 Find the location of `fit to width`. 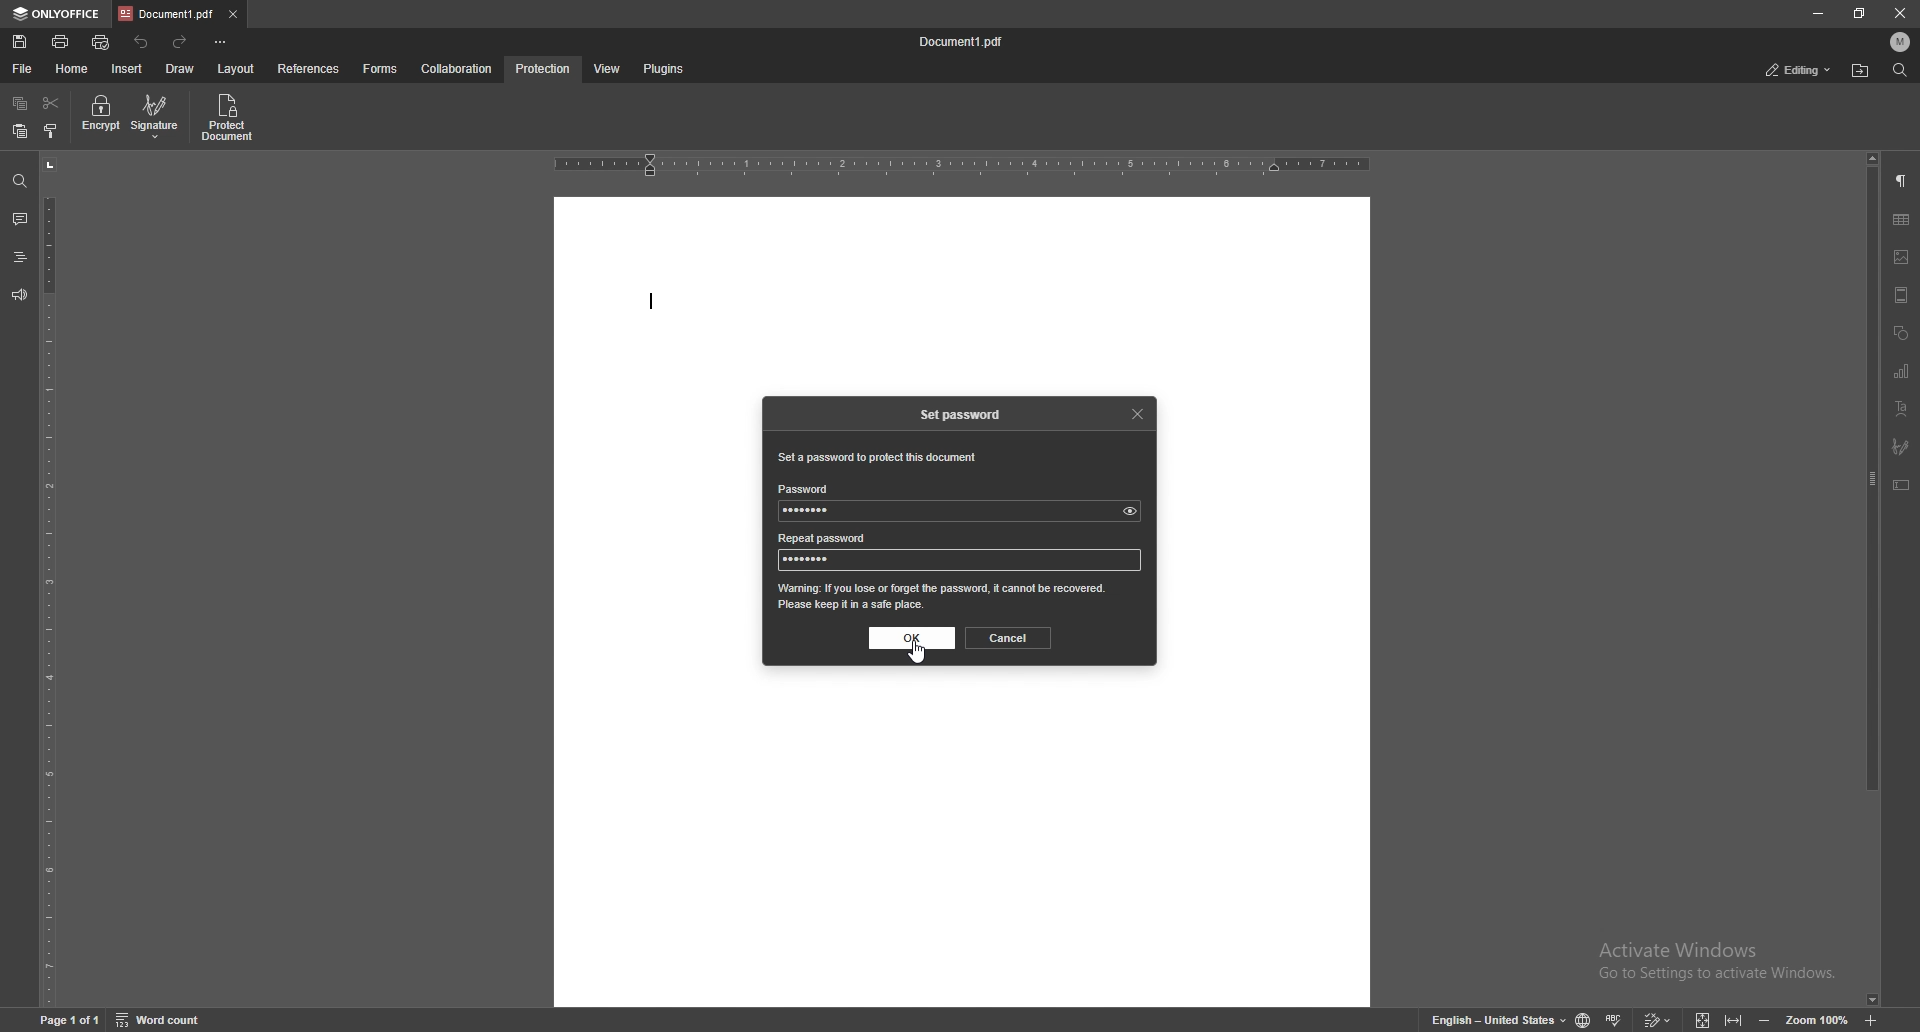

fit to width is located at coordinates (1734, 1018).